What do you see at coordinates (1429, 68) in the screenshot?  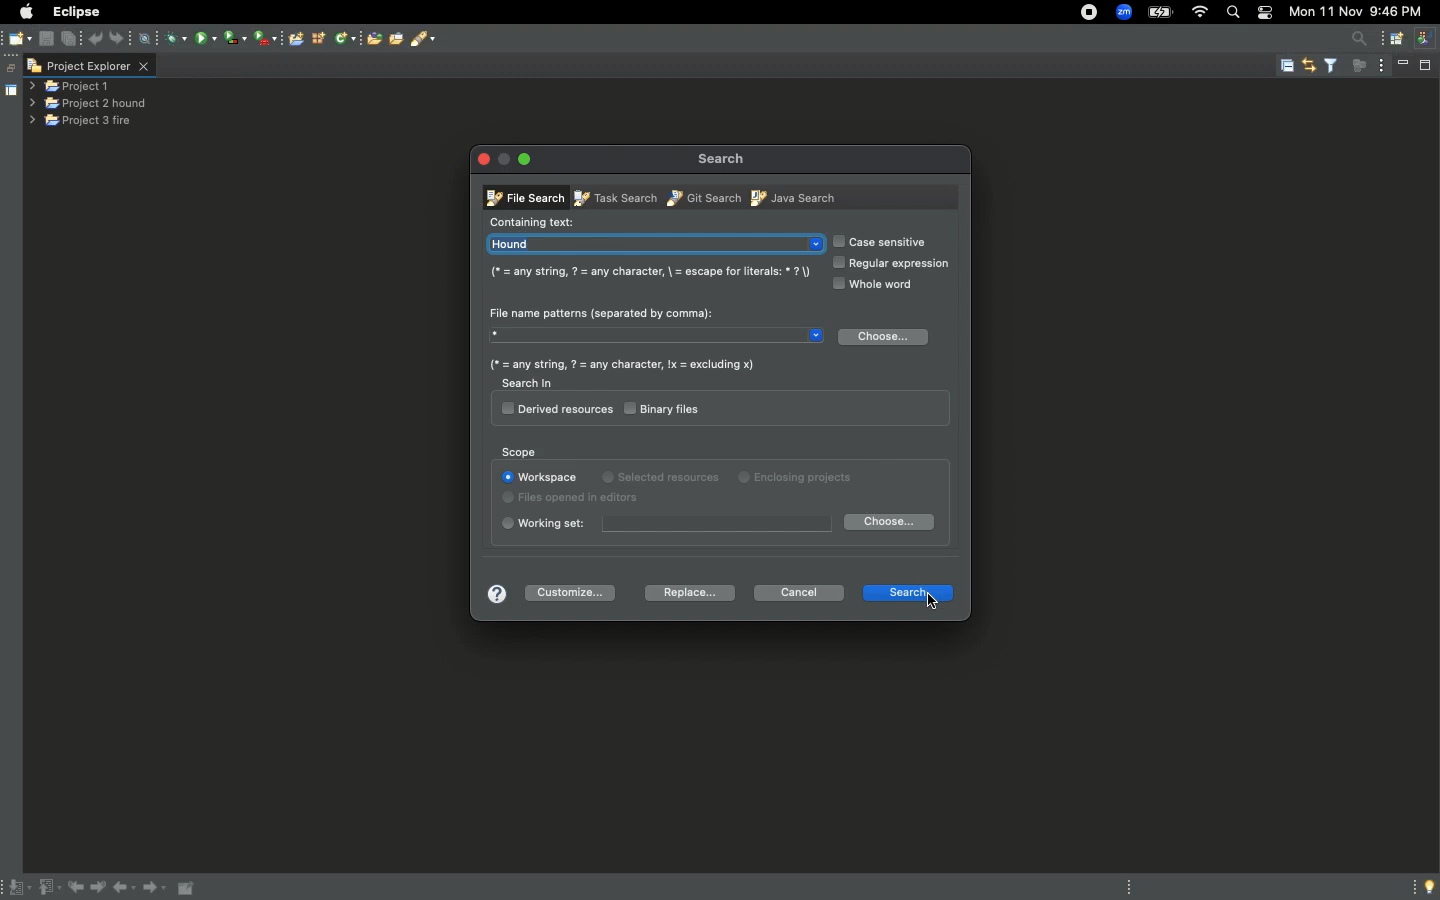 I see `maximise` at bounding box center [1429, 68].